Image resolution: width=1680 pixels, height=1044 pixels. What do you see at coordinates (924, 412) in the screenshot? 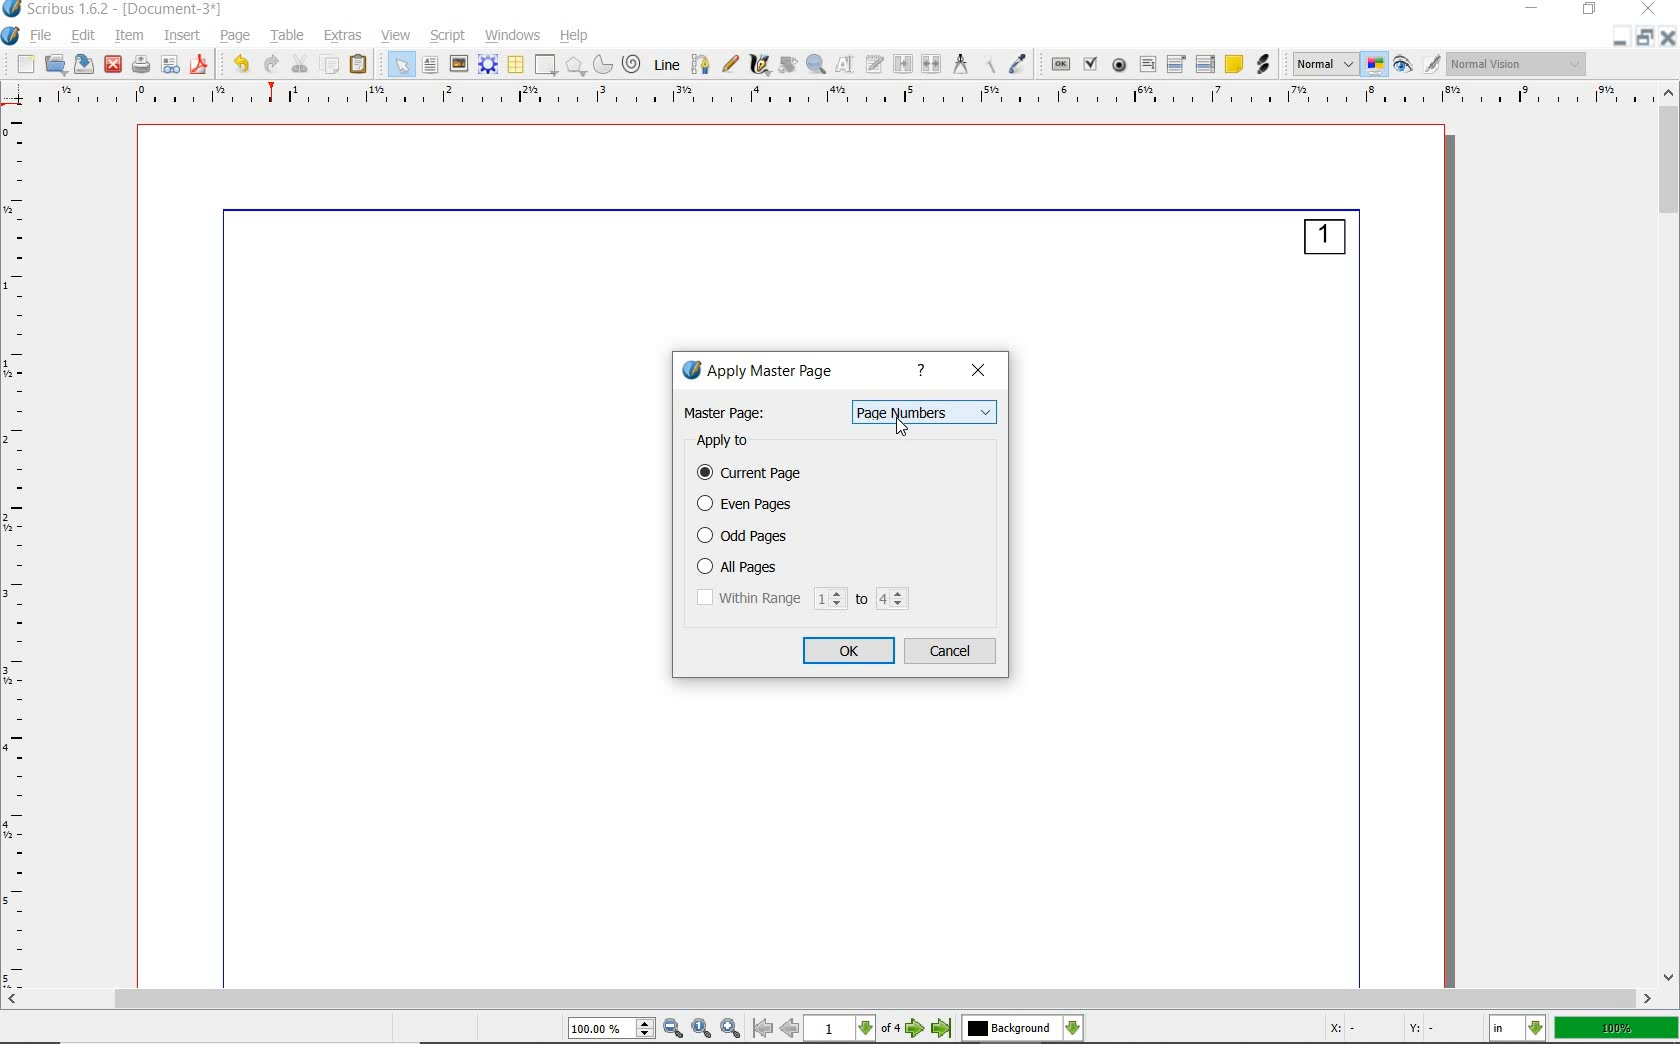
I see `Page Numbers` at bounding box center [924, 412].